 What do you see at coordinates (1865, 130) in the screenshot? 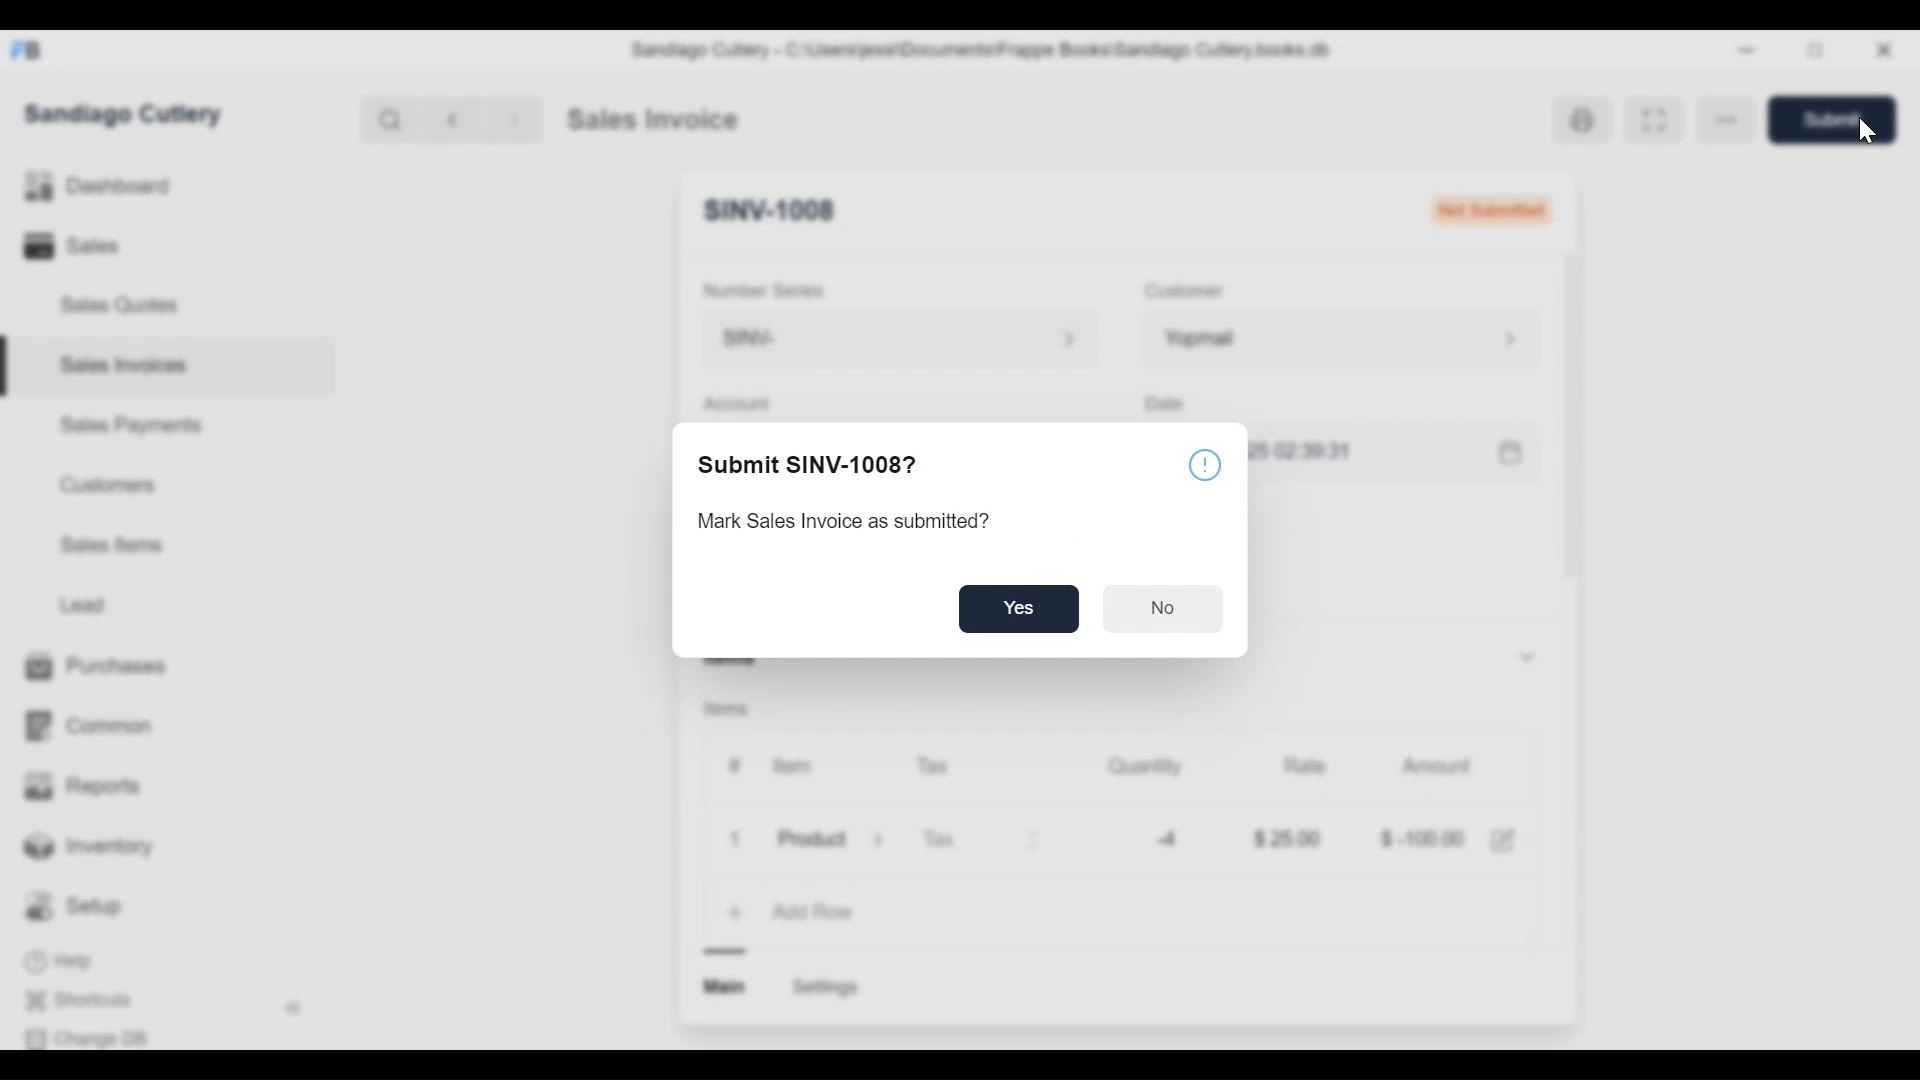
I see `Cursor` at bounding box center [1865, 130].